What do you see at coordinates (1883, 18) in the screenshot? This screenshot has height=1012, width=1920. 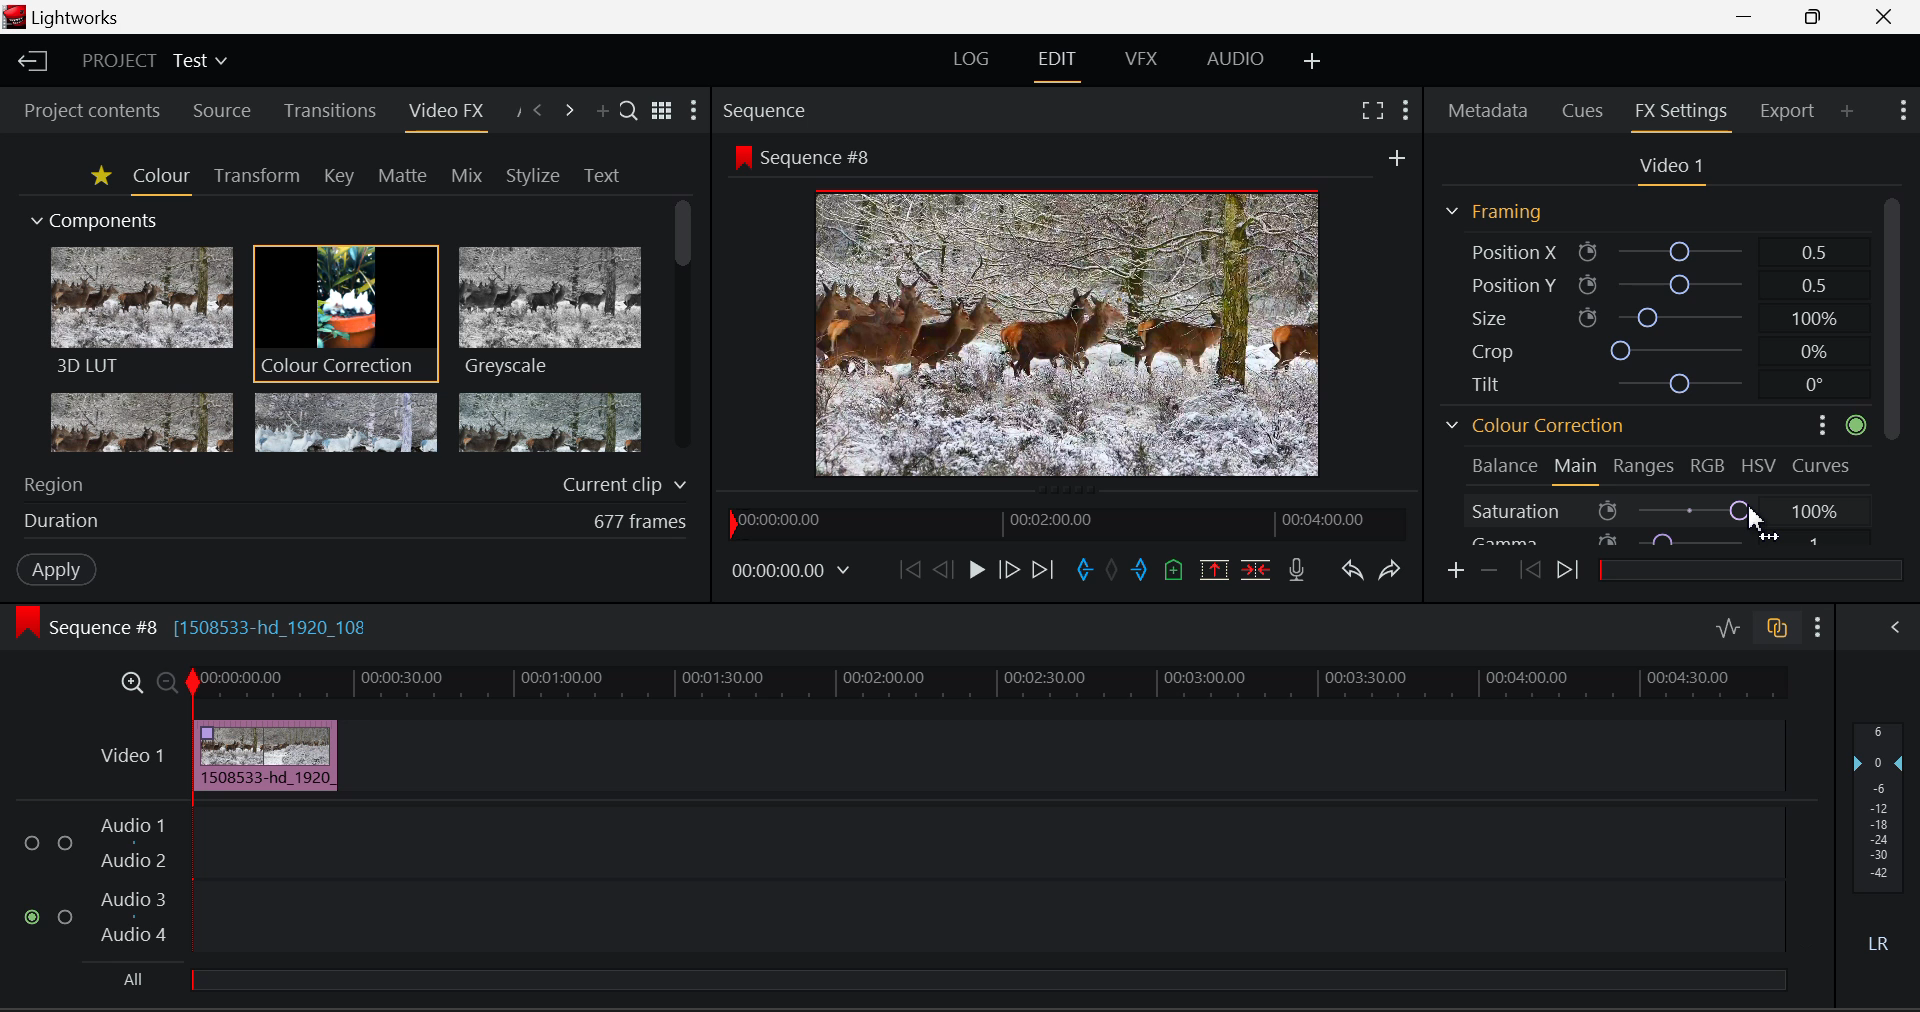 I see `Close` at bounding box center [1883, 18].